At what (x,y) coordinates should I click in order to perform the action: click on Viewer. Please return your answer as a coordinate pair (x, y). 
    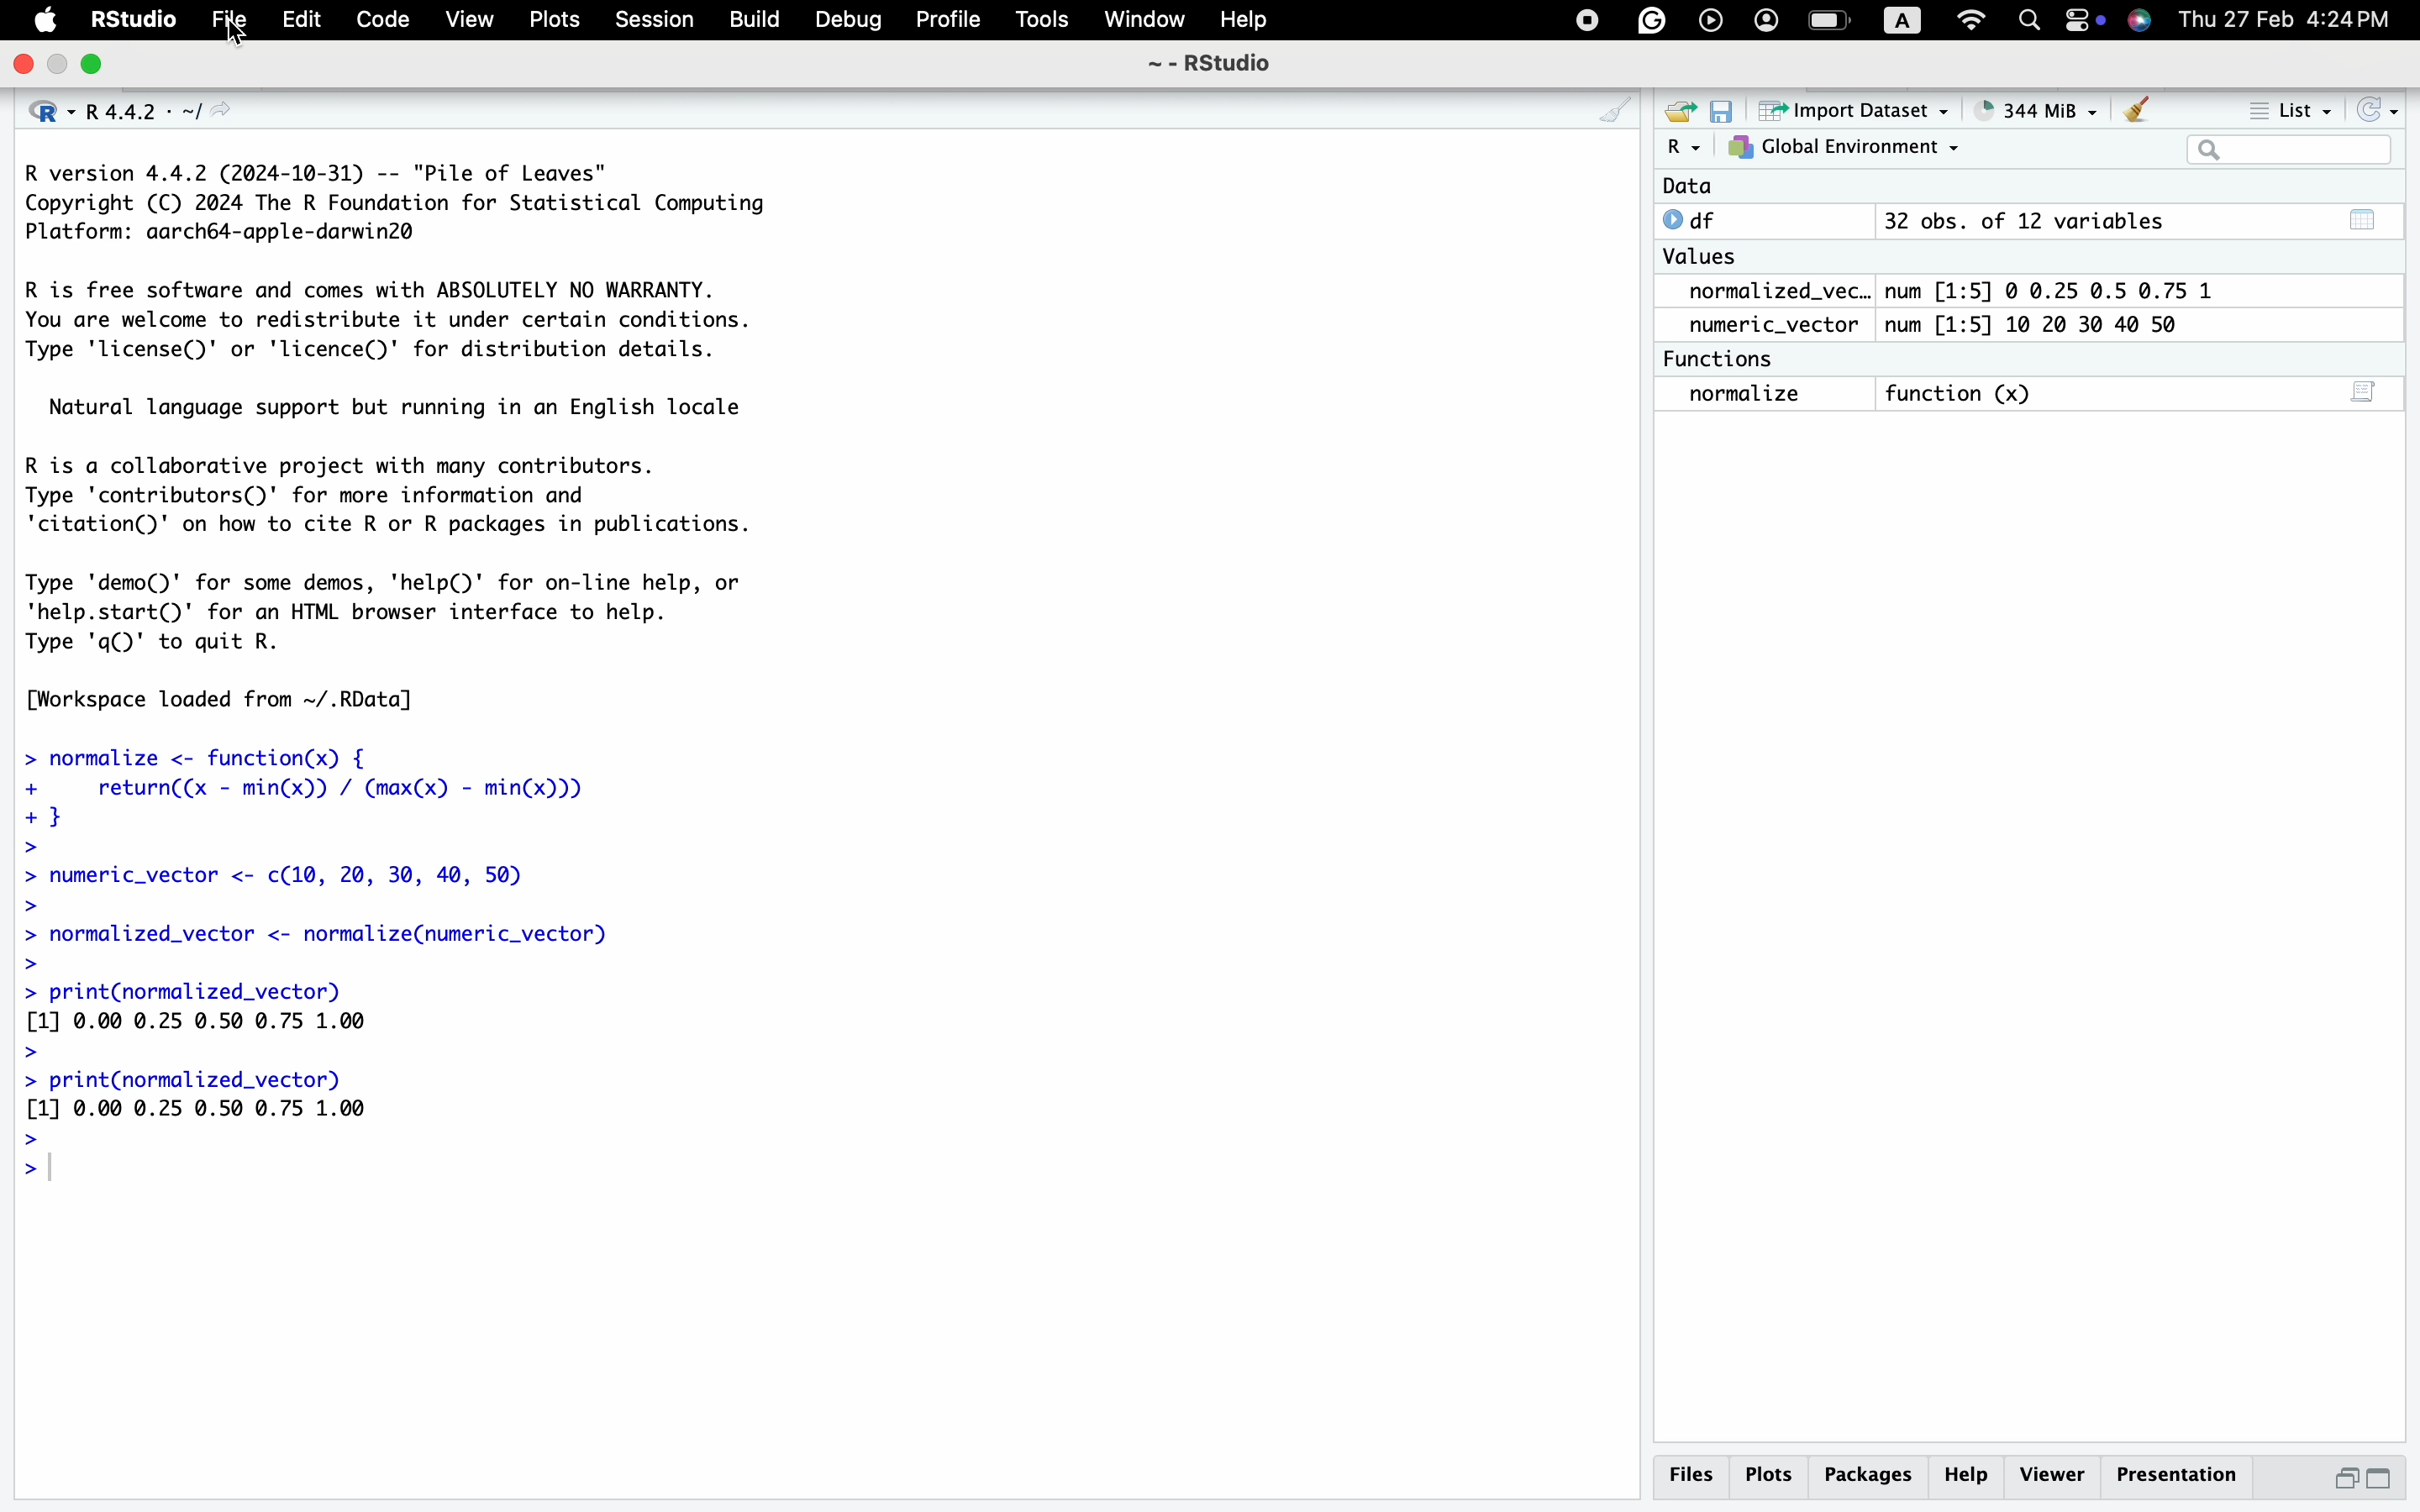
    Looking at the image, I should click on (2053, 1475).